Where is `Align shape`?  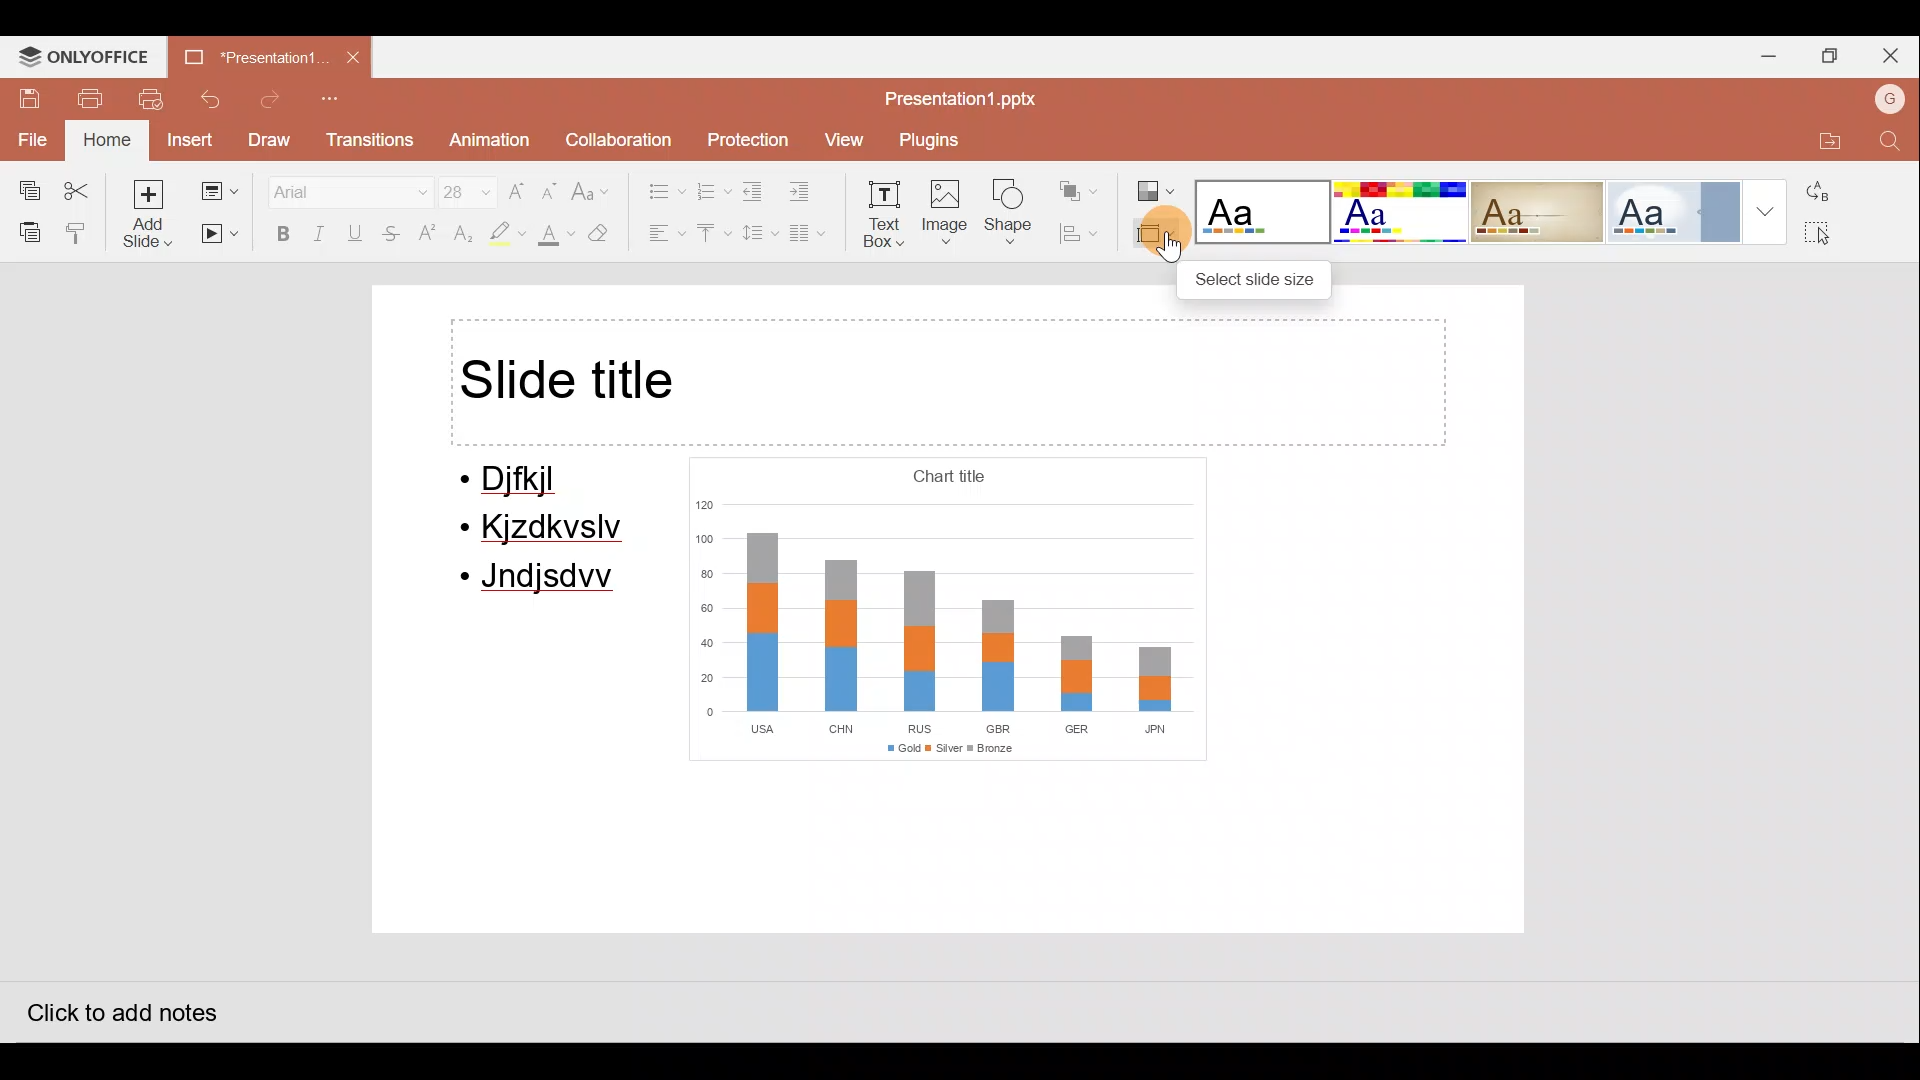 Align shape is located at coordinates (1084, 233).